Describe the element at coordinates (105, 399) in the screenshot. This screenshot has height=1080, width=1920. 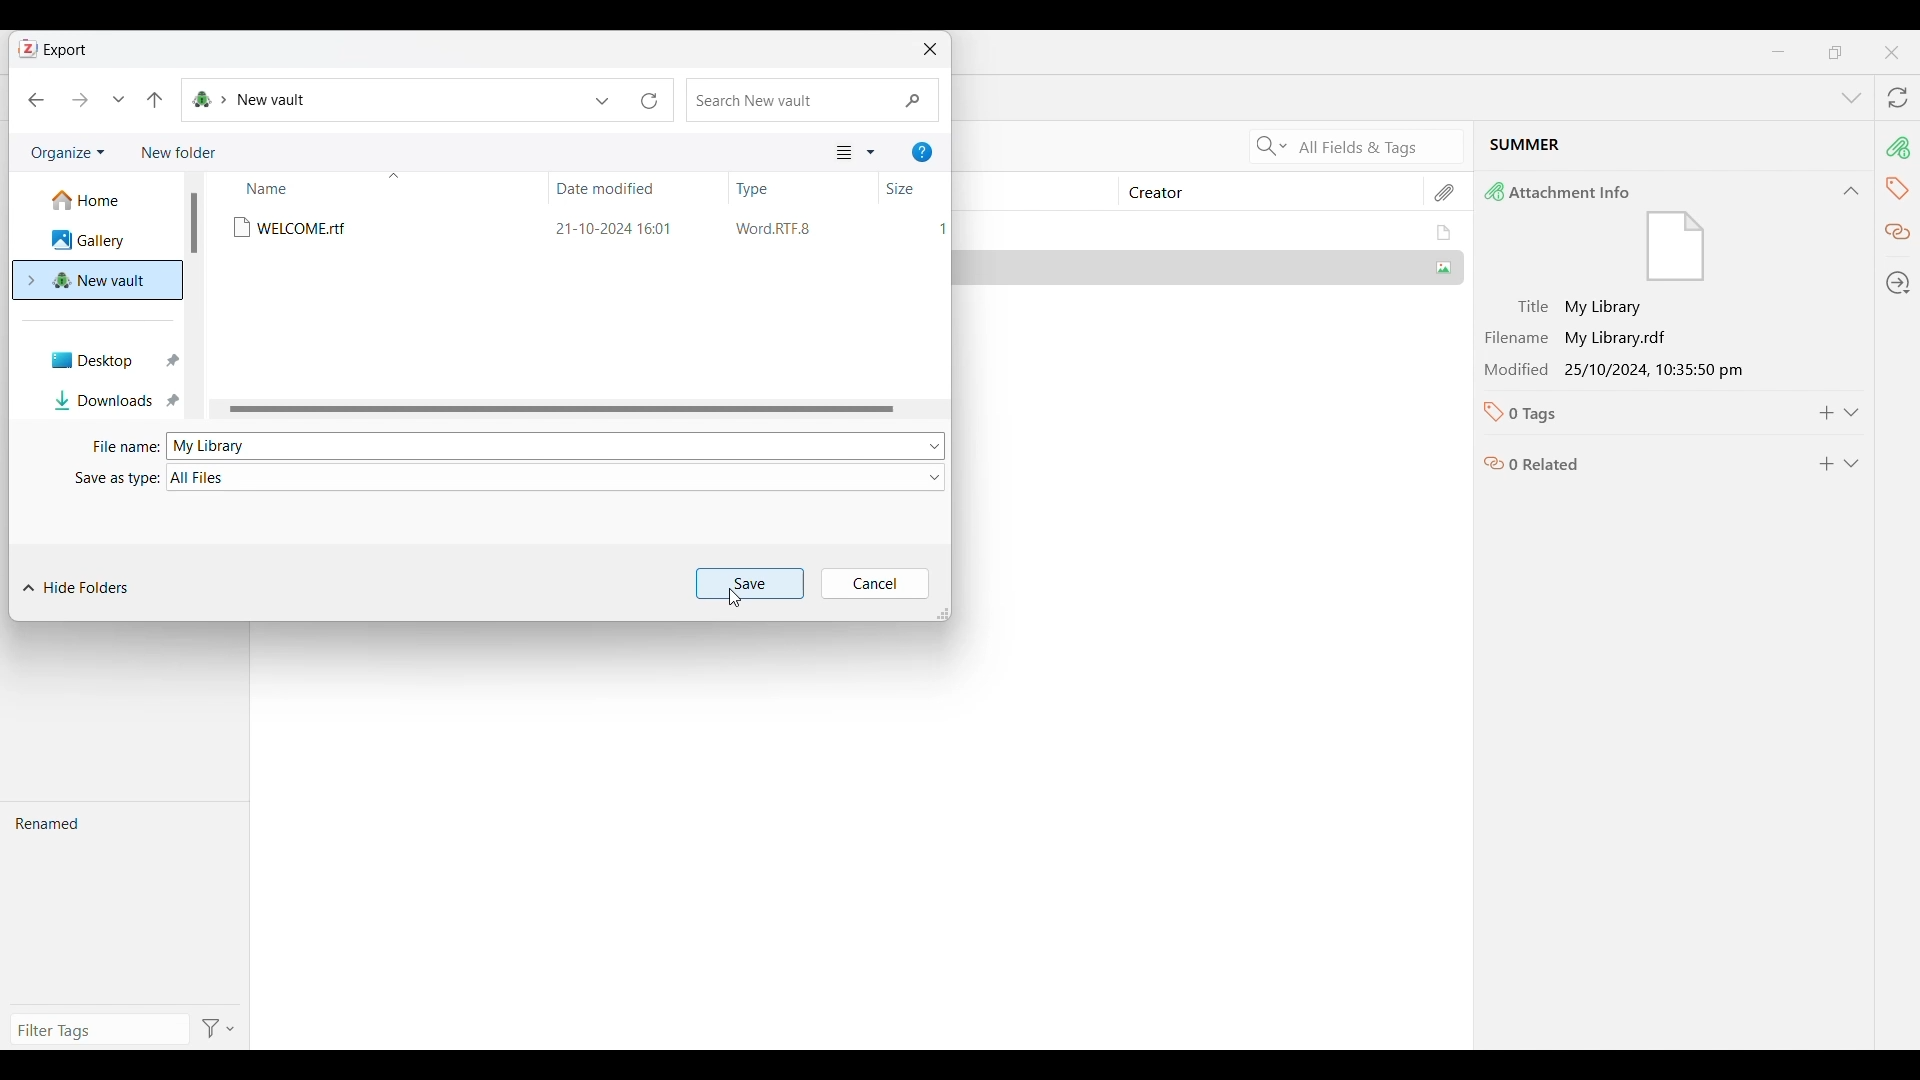
I see `Downloads ` at that location.